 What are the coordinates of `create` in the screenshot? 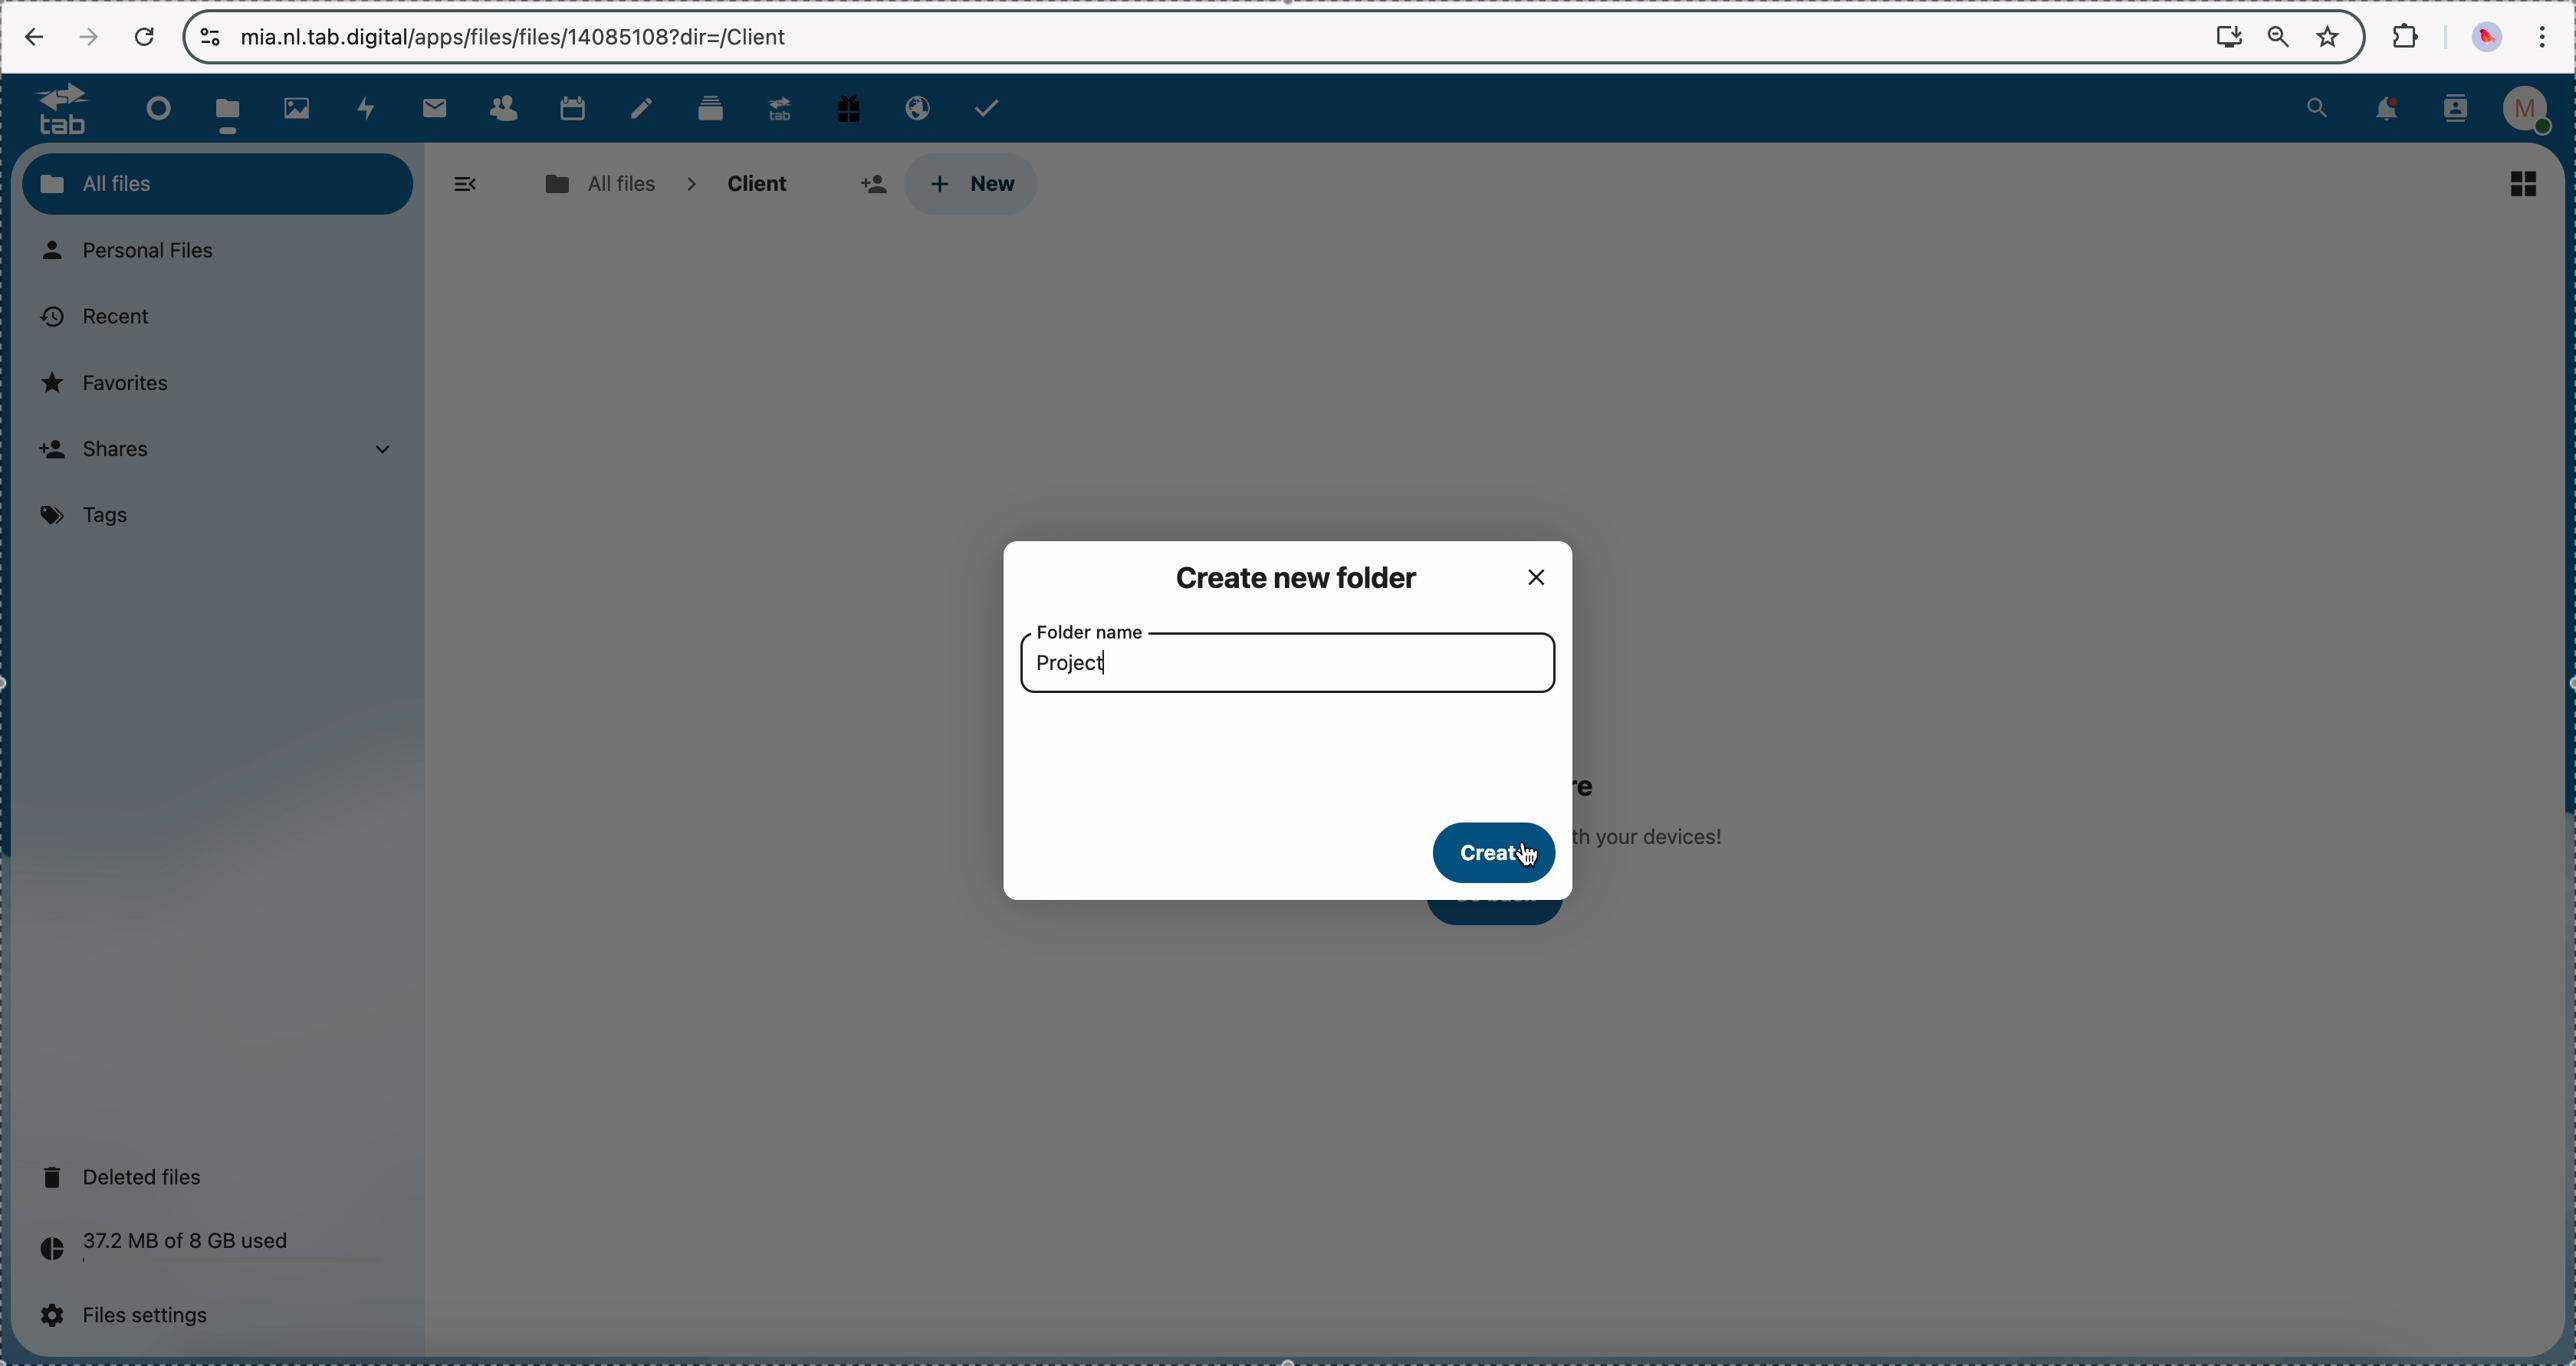 It's located at (1497, 854).